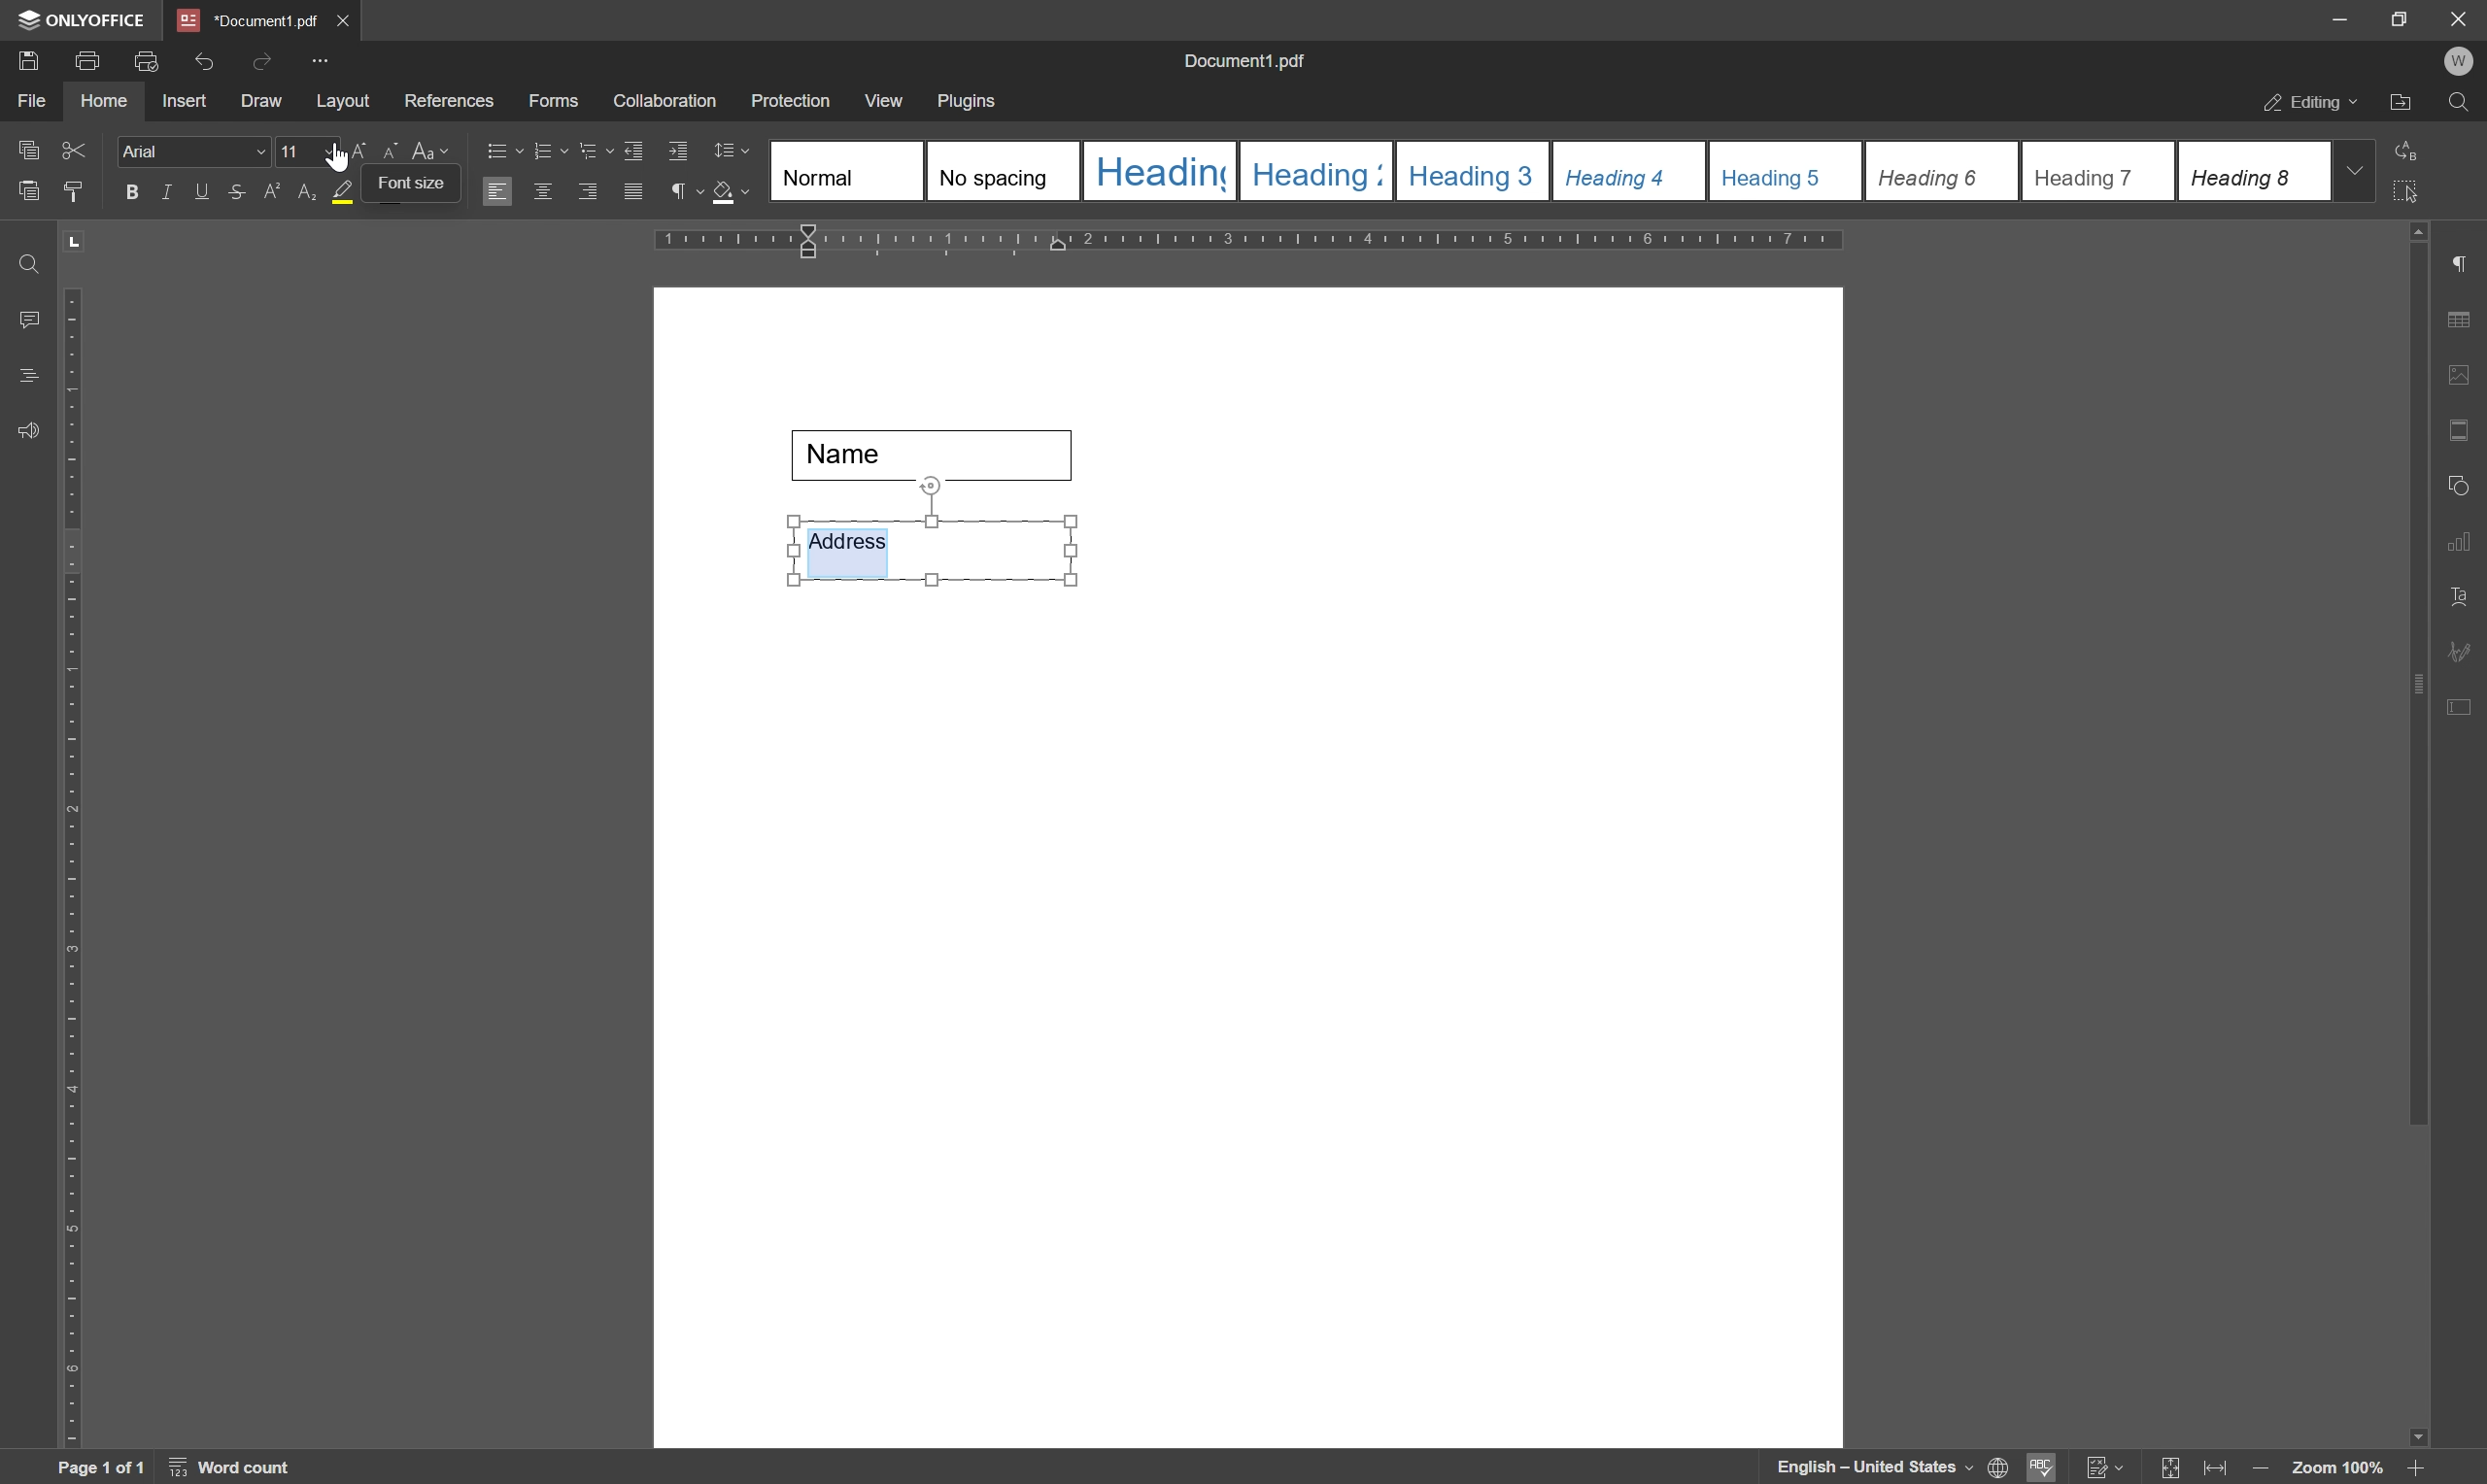  Describe the element at coordinates (2470, 264) in the screenshot. I see `paragraph settings` at that location.